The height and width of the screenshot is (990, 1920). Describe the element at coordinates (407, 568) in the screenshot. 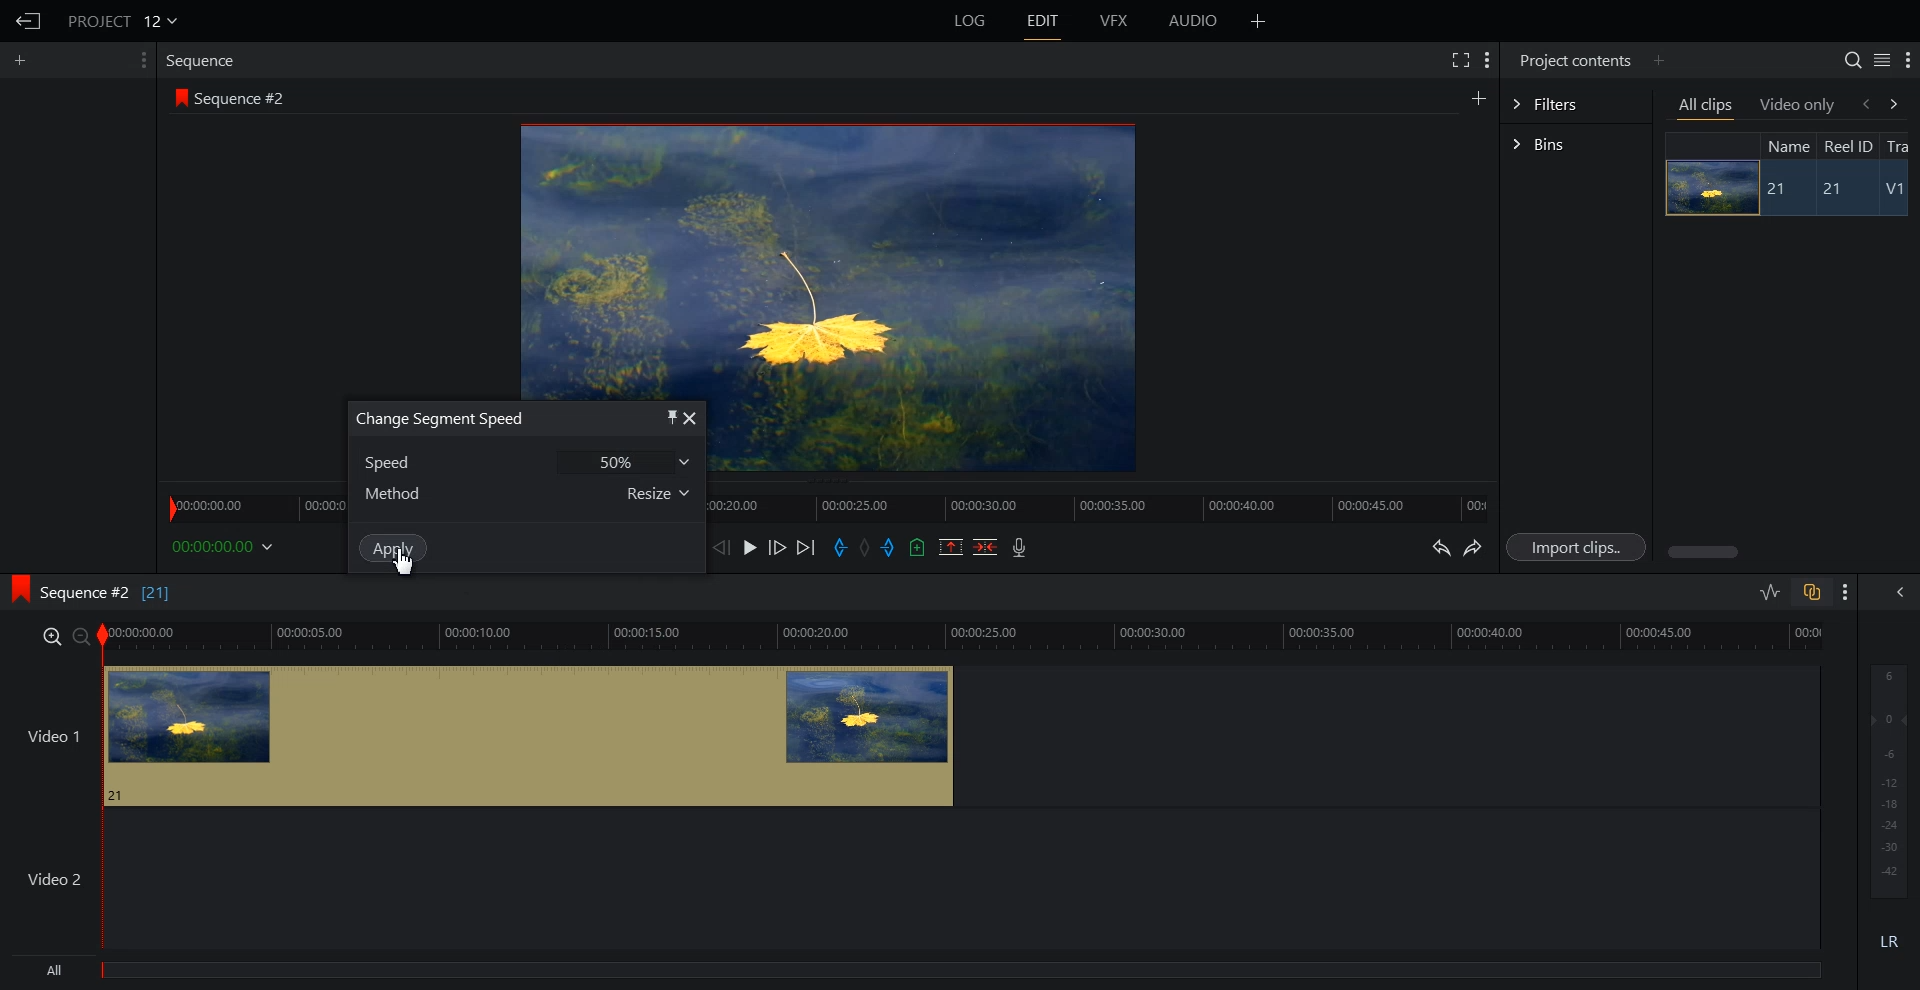

I see `Cursor` at that location.